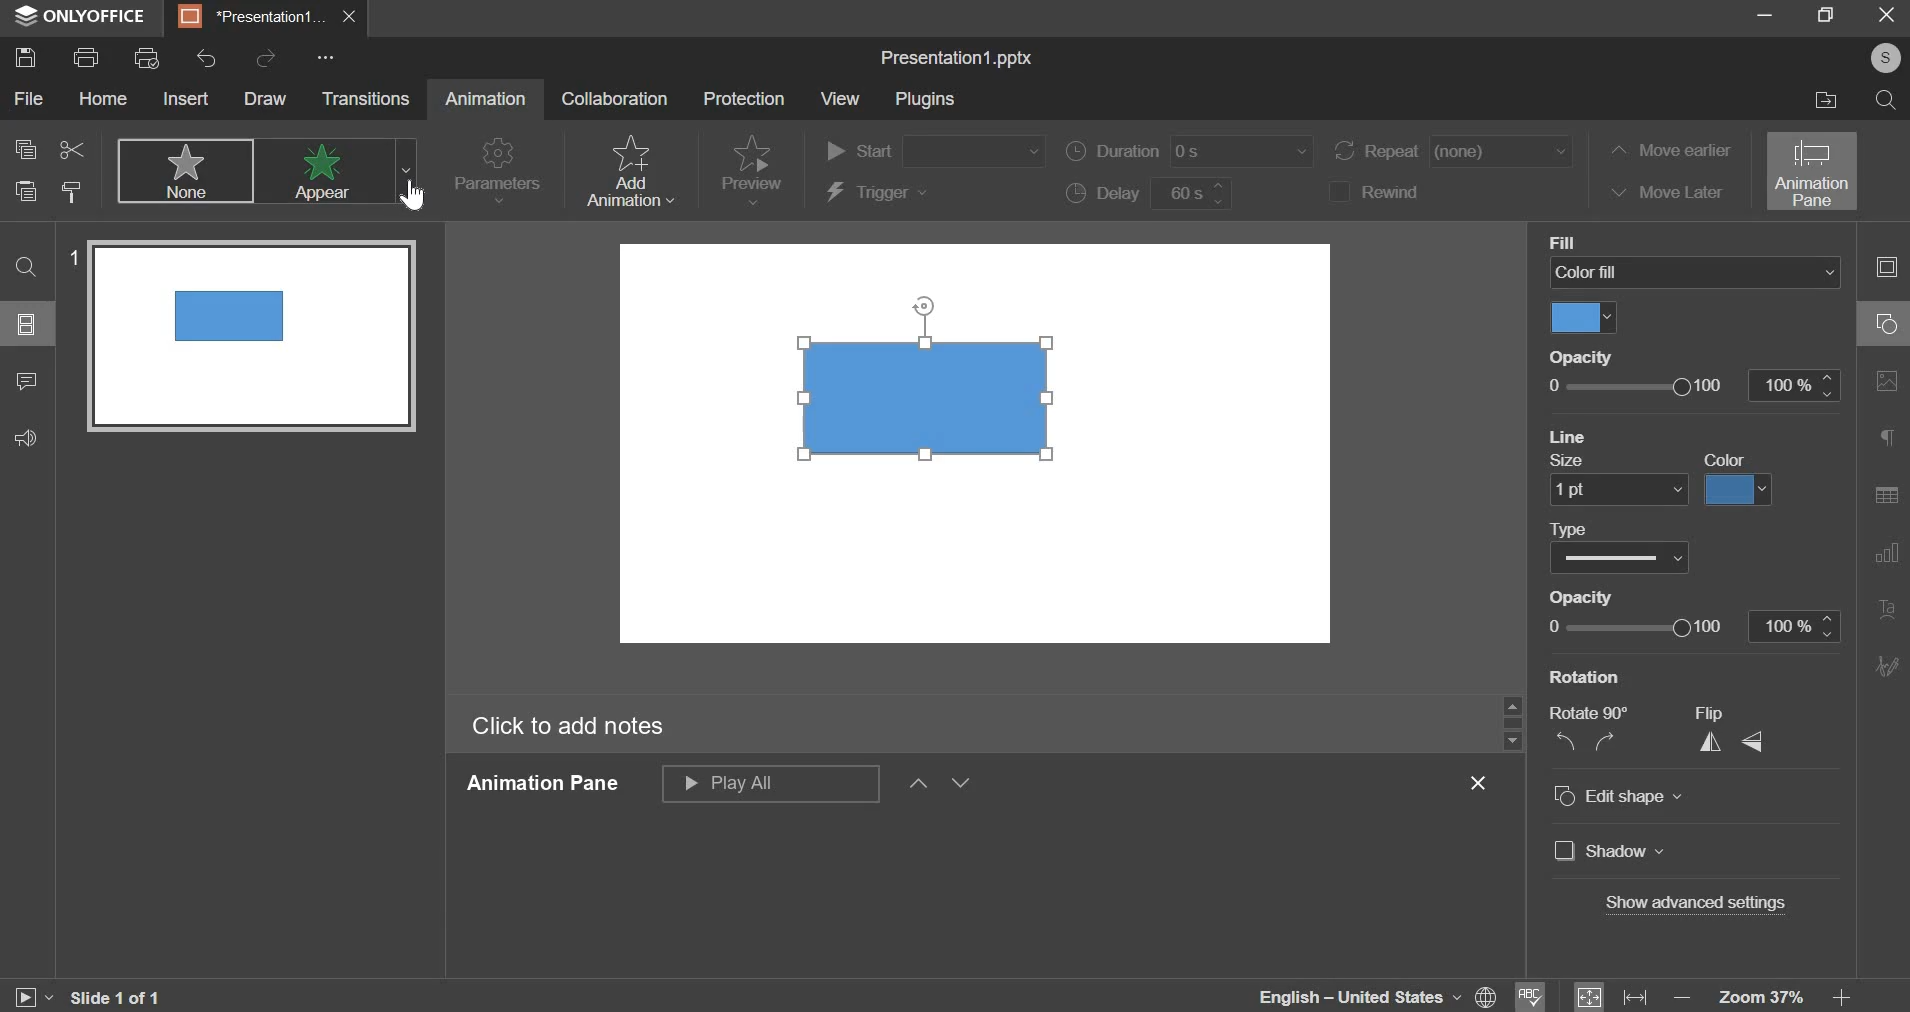 This screenshot has height=1012, width=1910. What do you see at coordinates (1881, 266) in the screenshot?
I see `collapse/expand panel` at bounding box center [1881, 266].